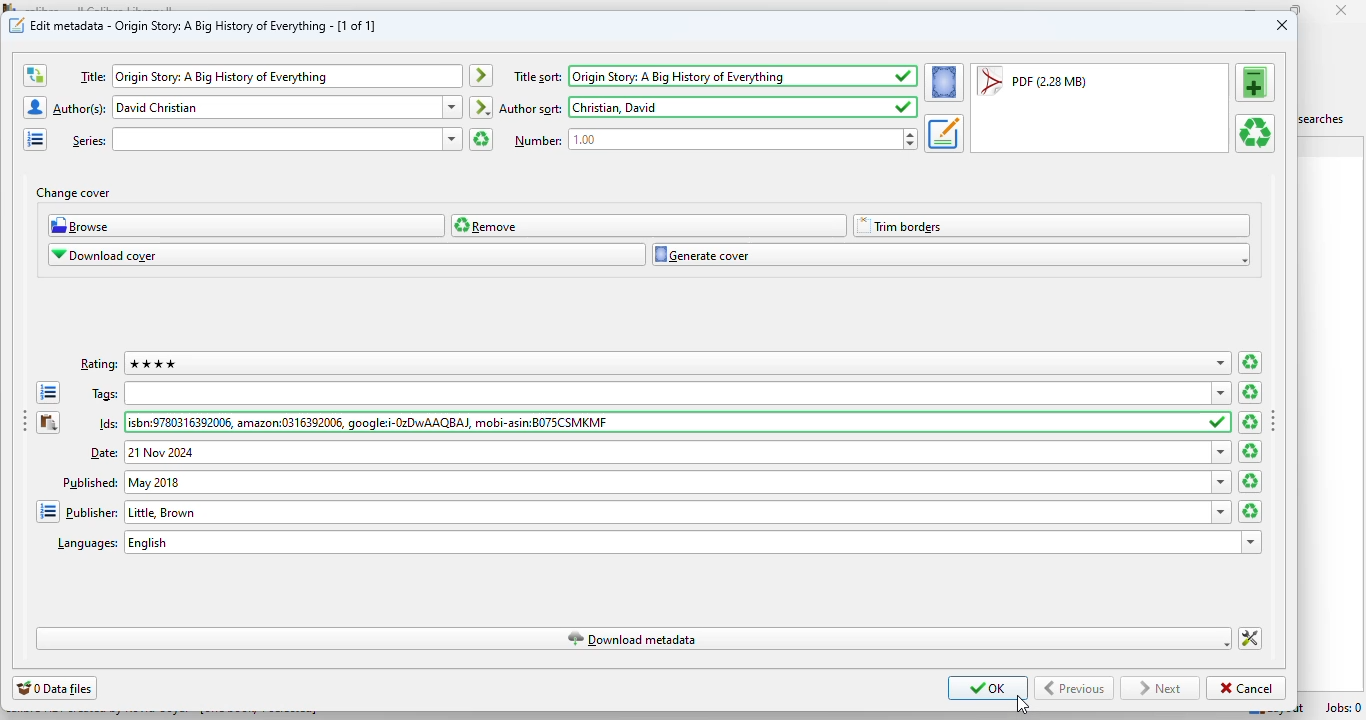  What do you see at coordinates (35, 76) in the screenshot?
I see `swap the author and title` at bounding box center [35, 76].